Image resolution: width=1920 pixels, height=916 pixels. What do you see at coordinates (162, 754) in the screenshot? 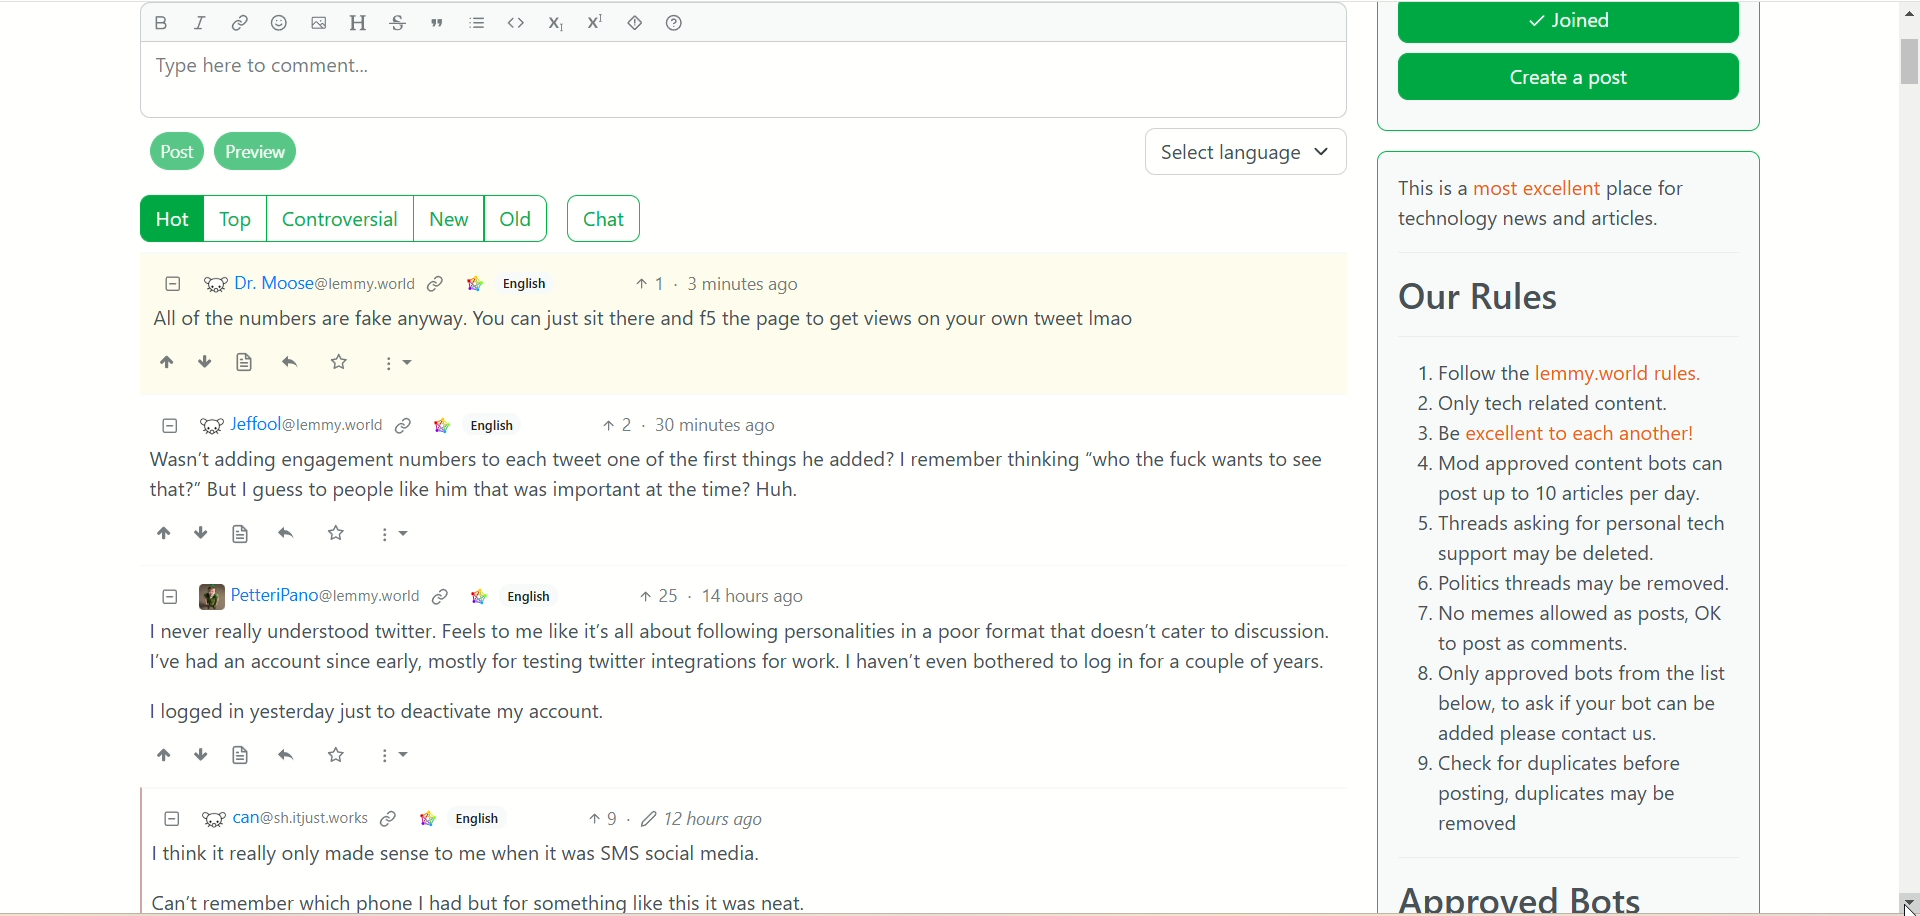
I see `Upvote ` at bounding box center [162, 754].